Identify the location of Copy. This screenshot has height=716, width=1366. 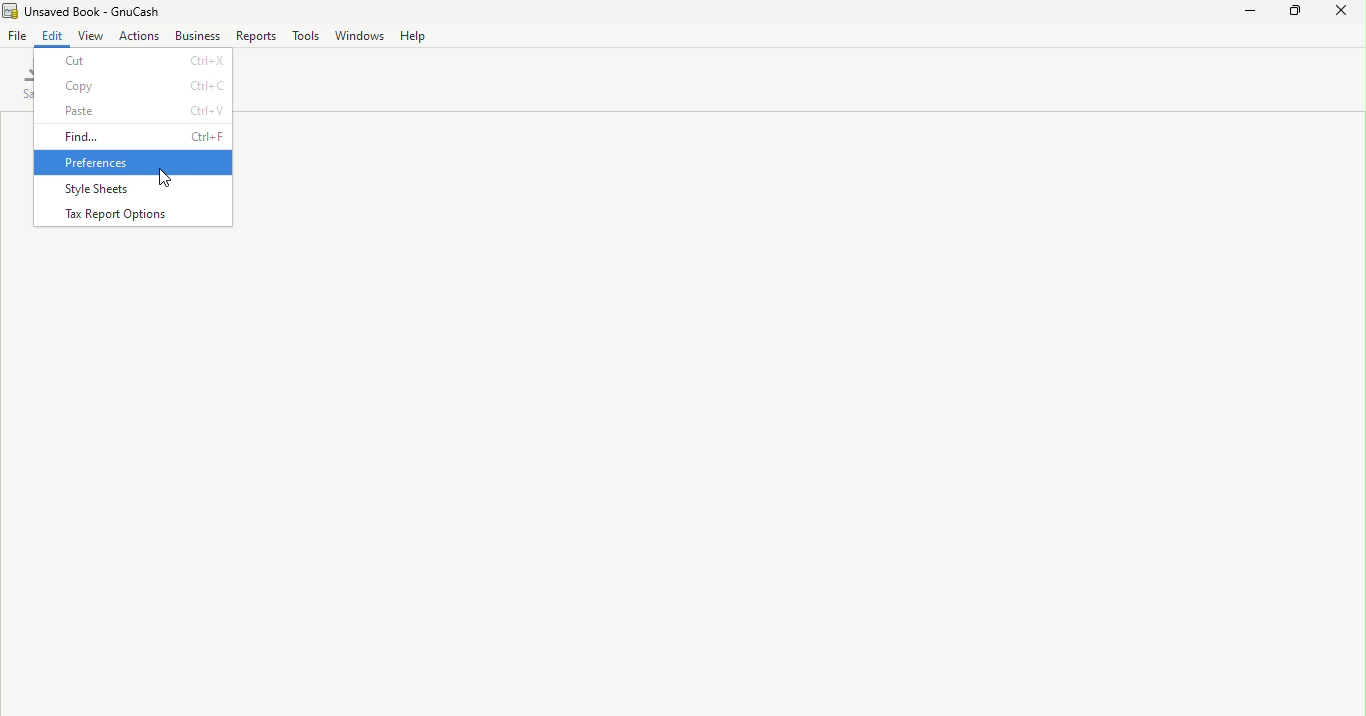
(137, 86).